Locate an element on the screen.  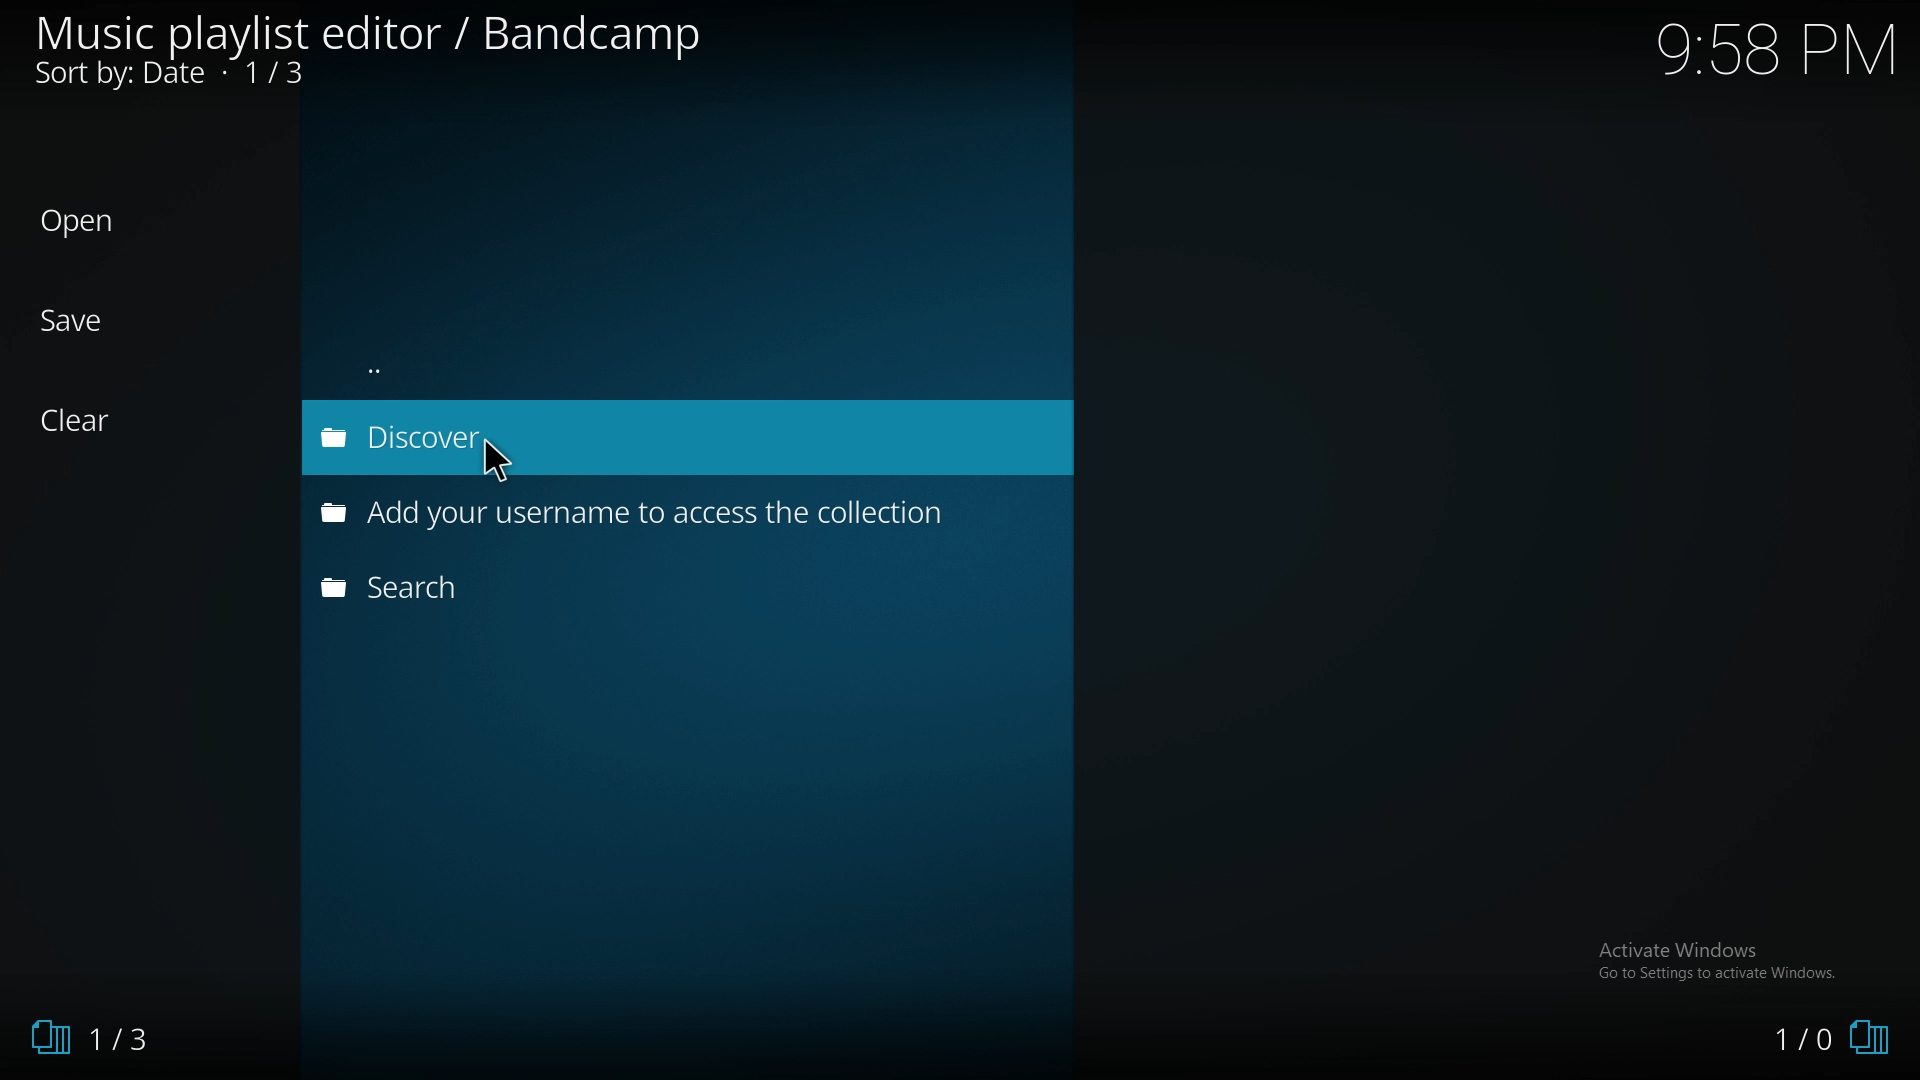
discover is located at coordinates (525, 439).